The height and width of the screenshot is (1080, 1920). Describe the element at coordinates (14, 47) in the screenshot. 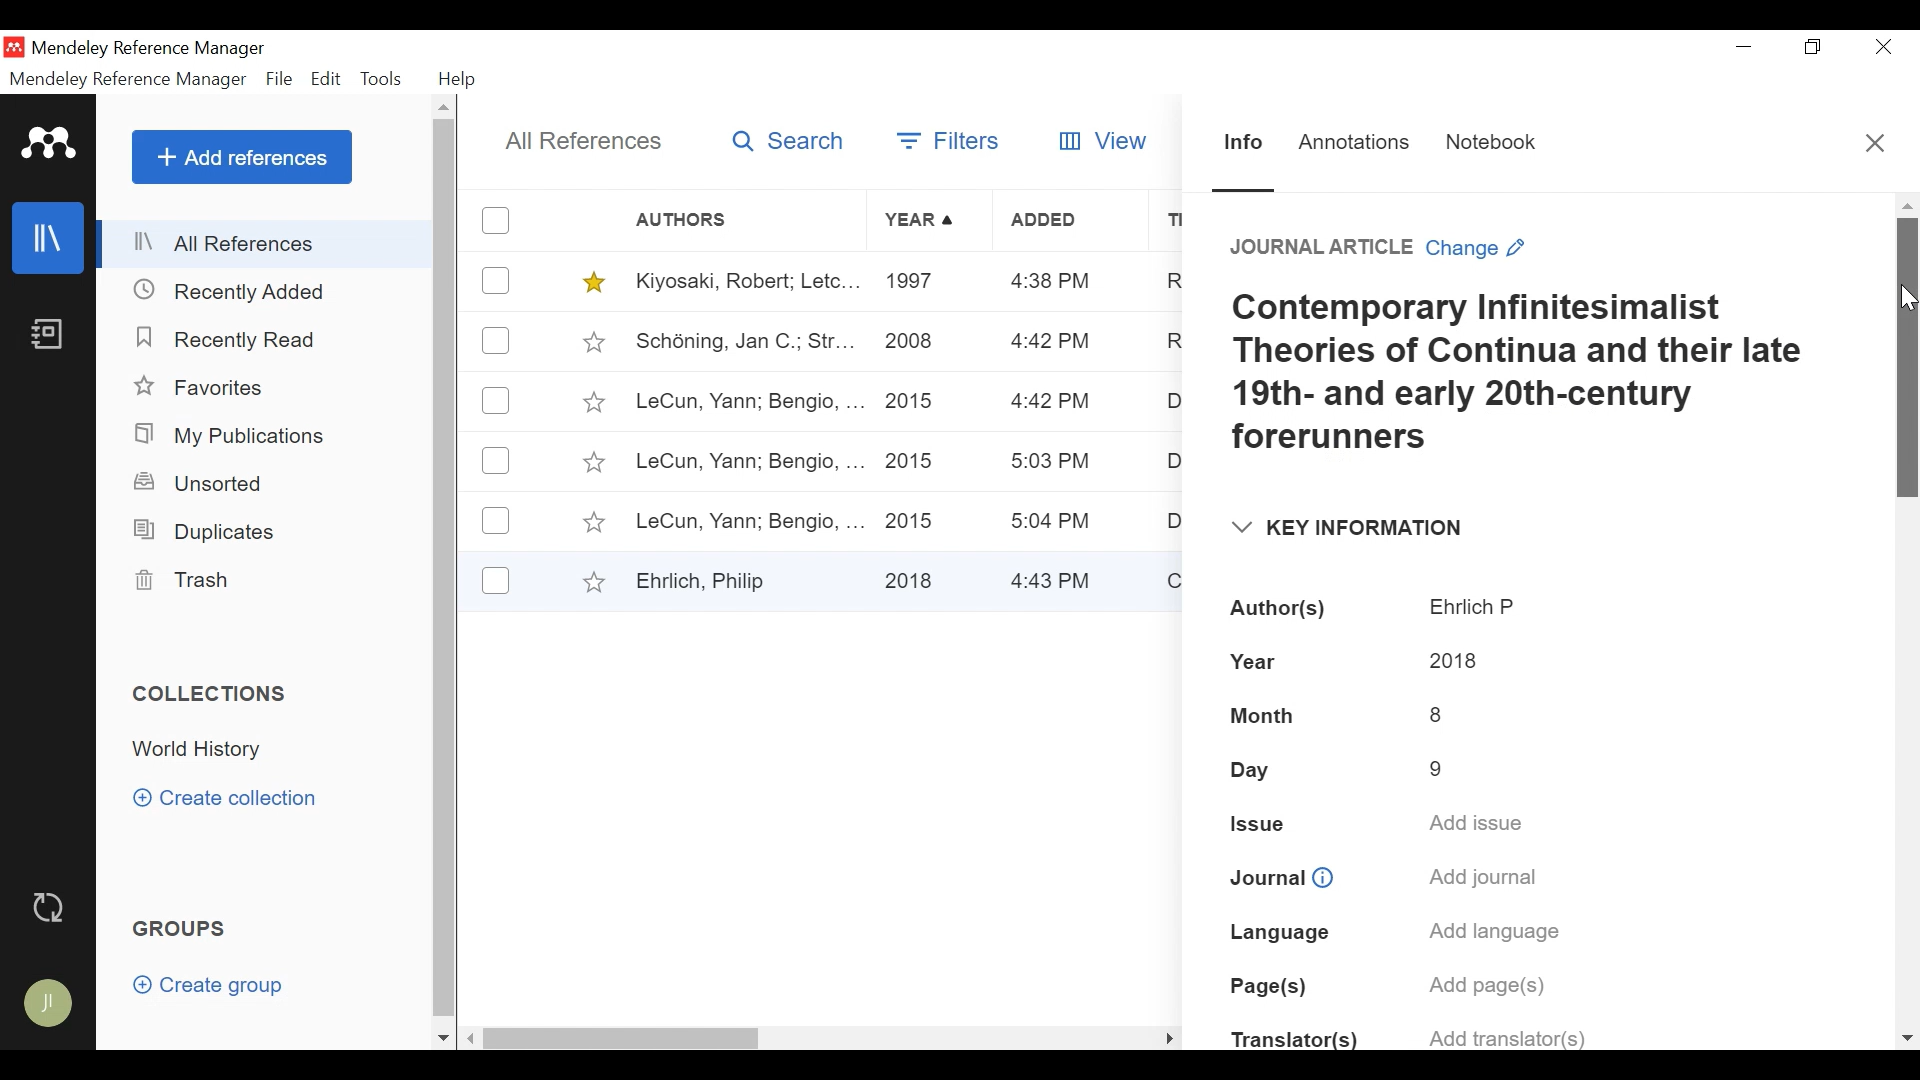

I see `Mendeley Desktop Icon` at that location.